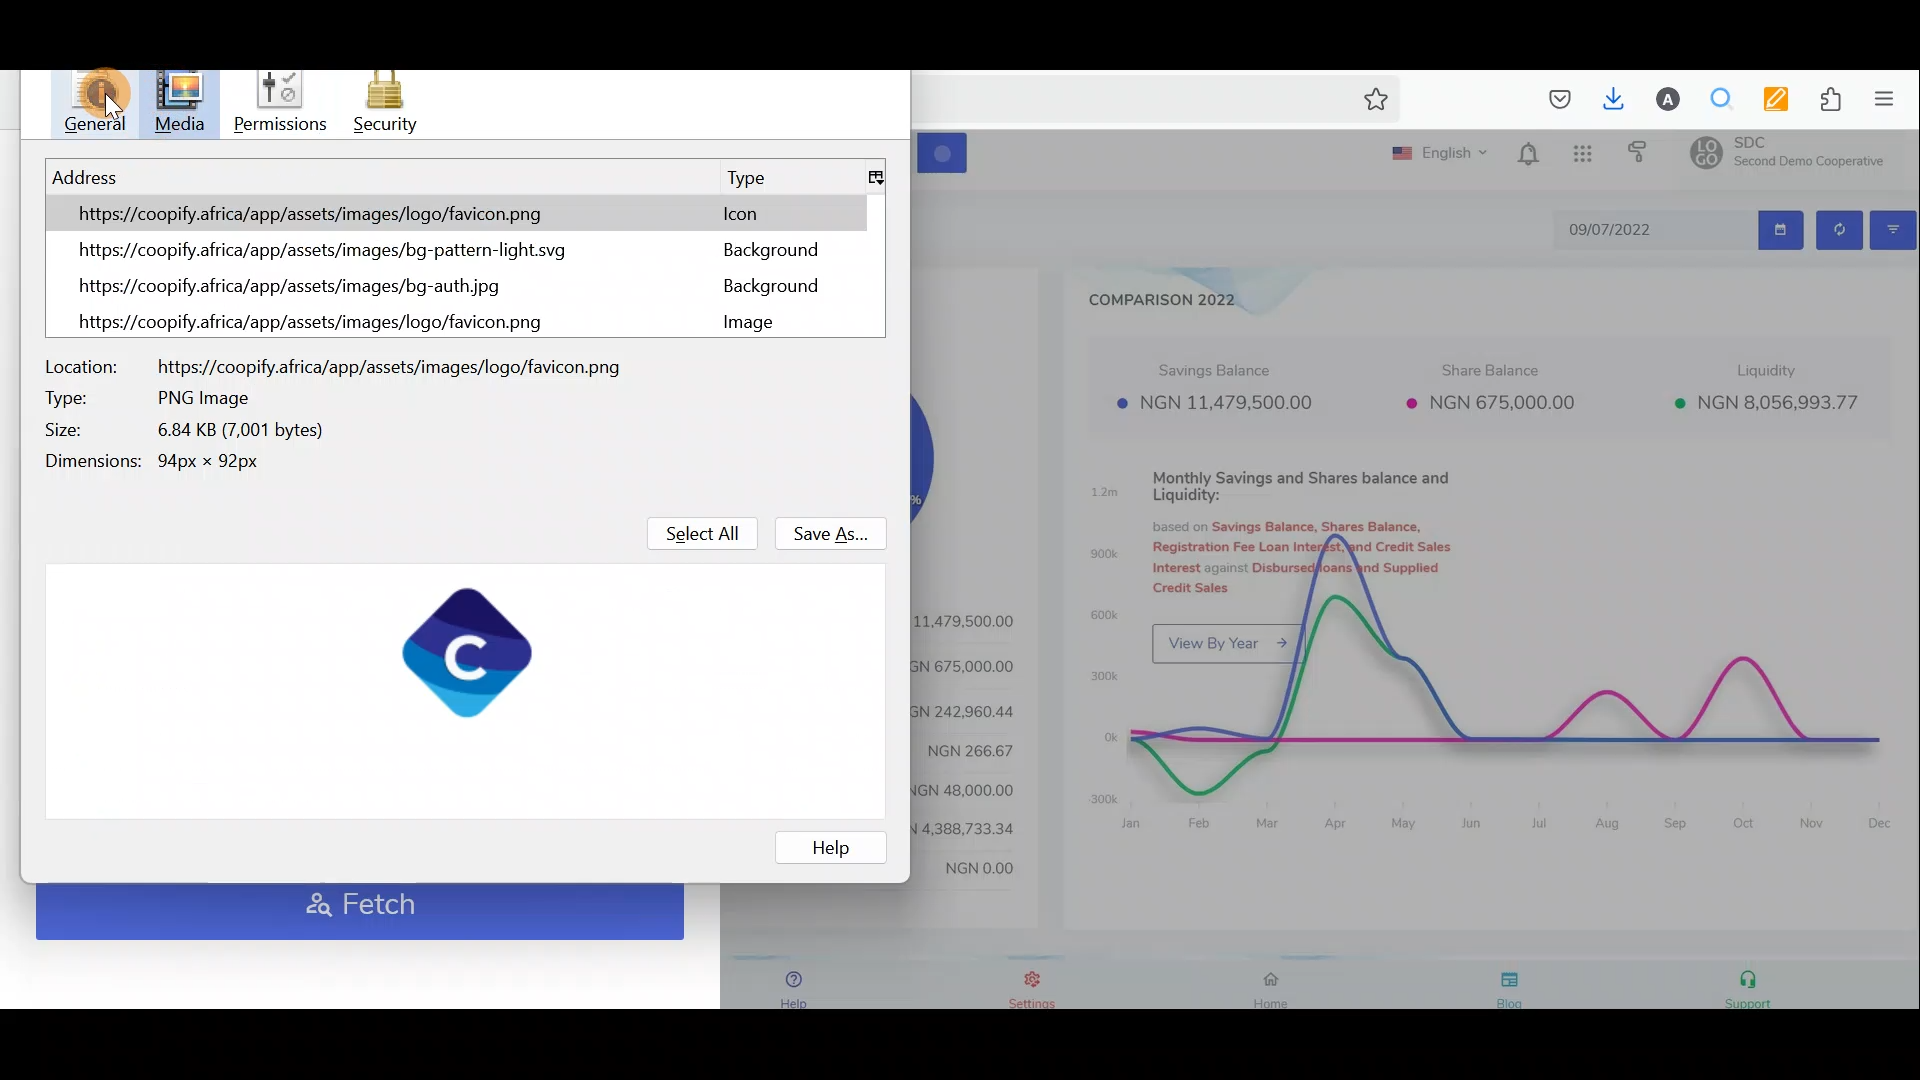 This screenshot has width=1920, height=1080. Describe the element at coordinates (688, 528) in the screenshot. I see `Select all` at that location.